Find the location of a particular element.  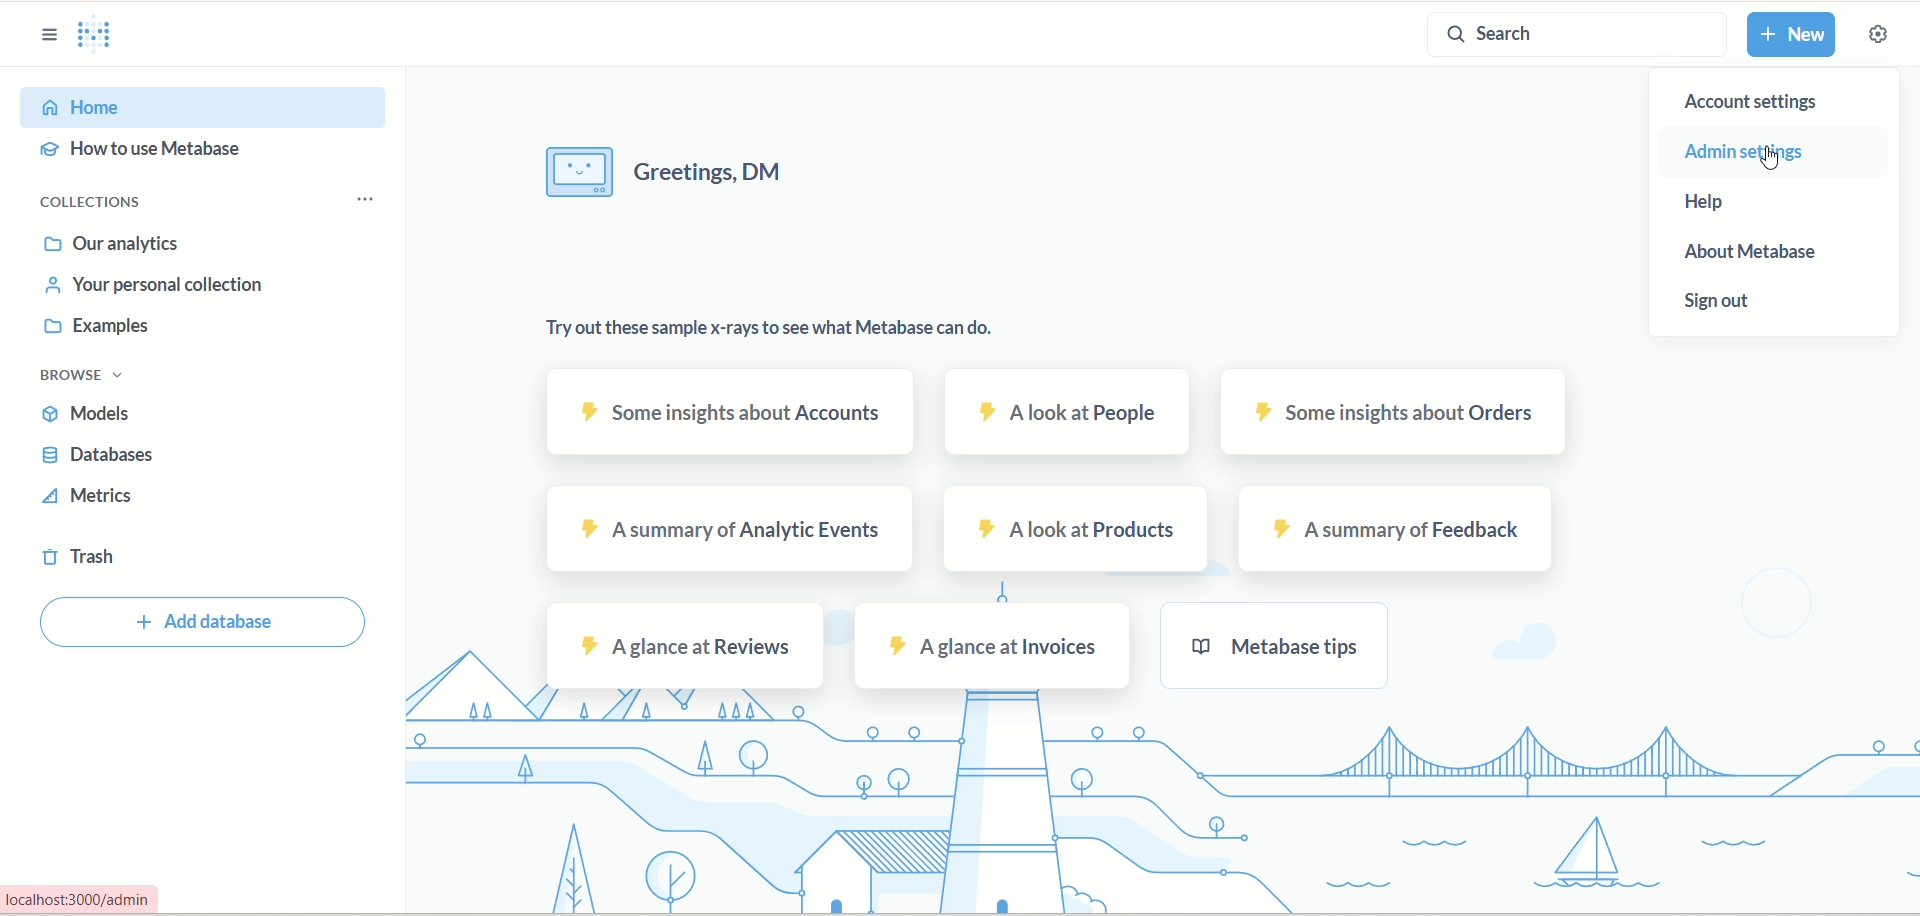

cursor is located at coordinates (1779, 162).